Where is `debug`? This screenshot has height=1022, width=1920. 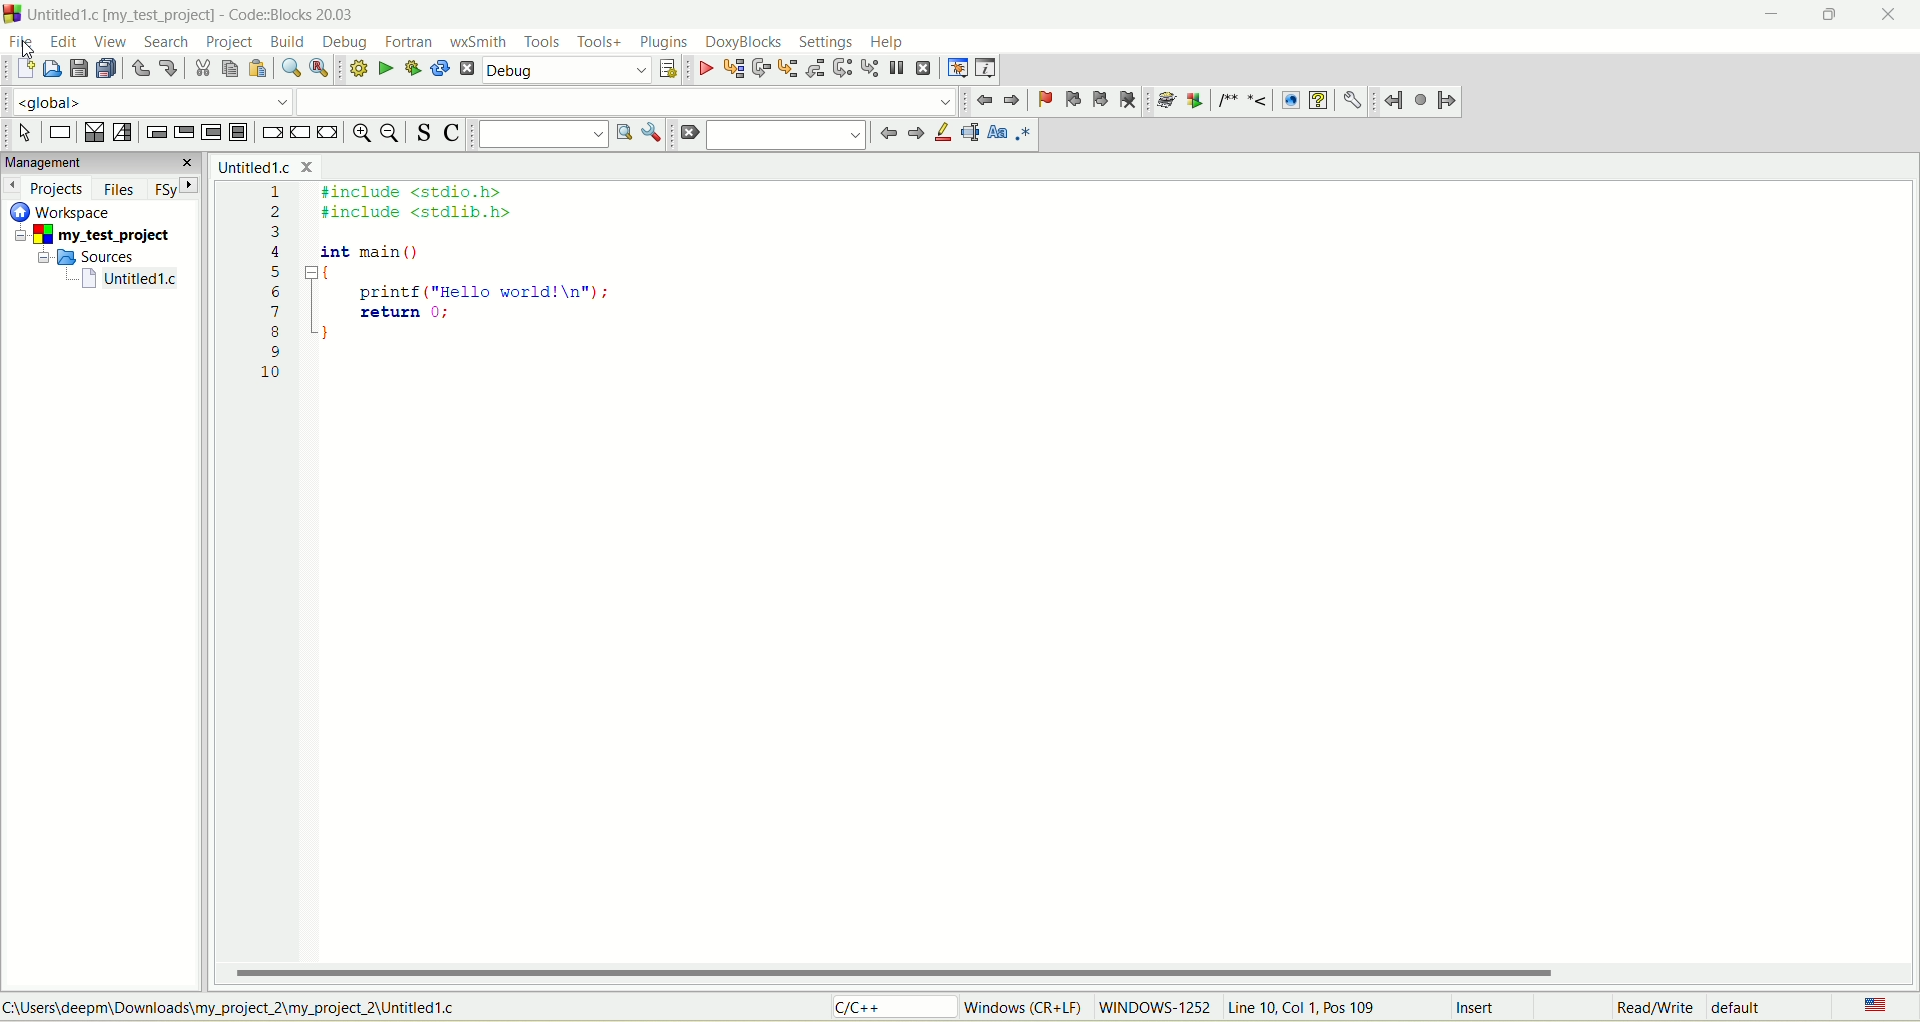 debug is located at coordinates (705, 70).